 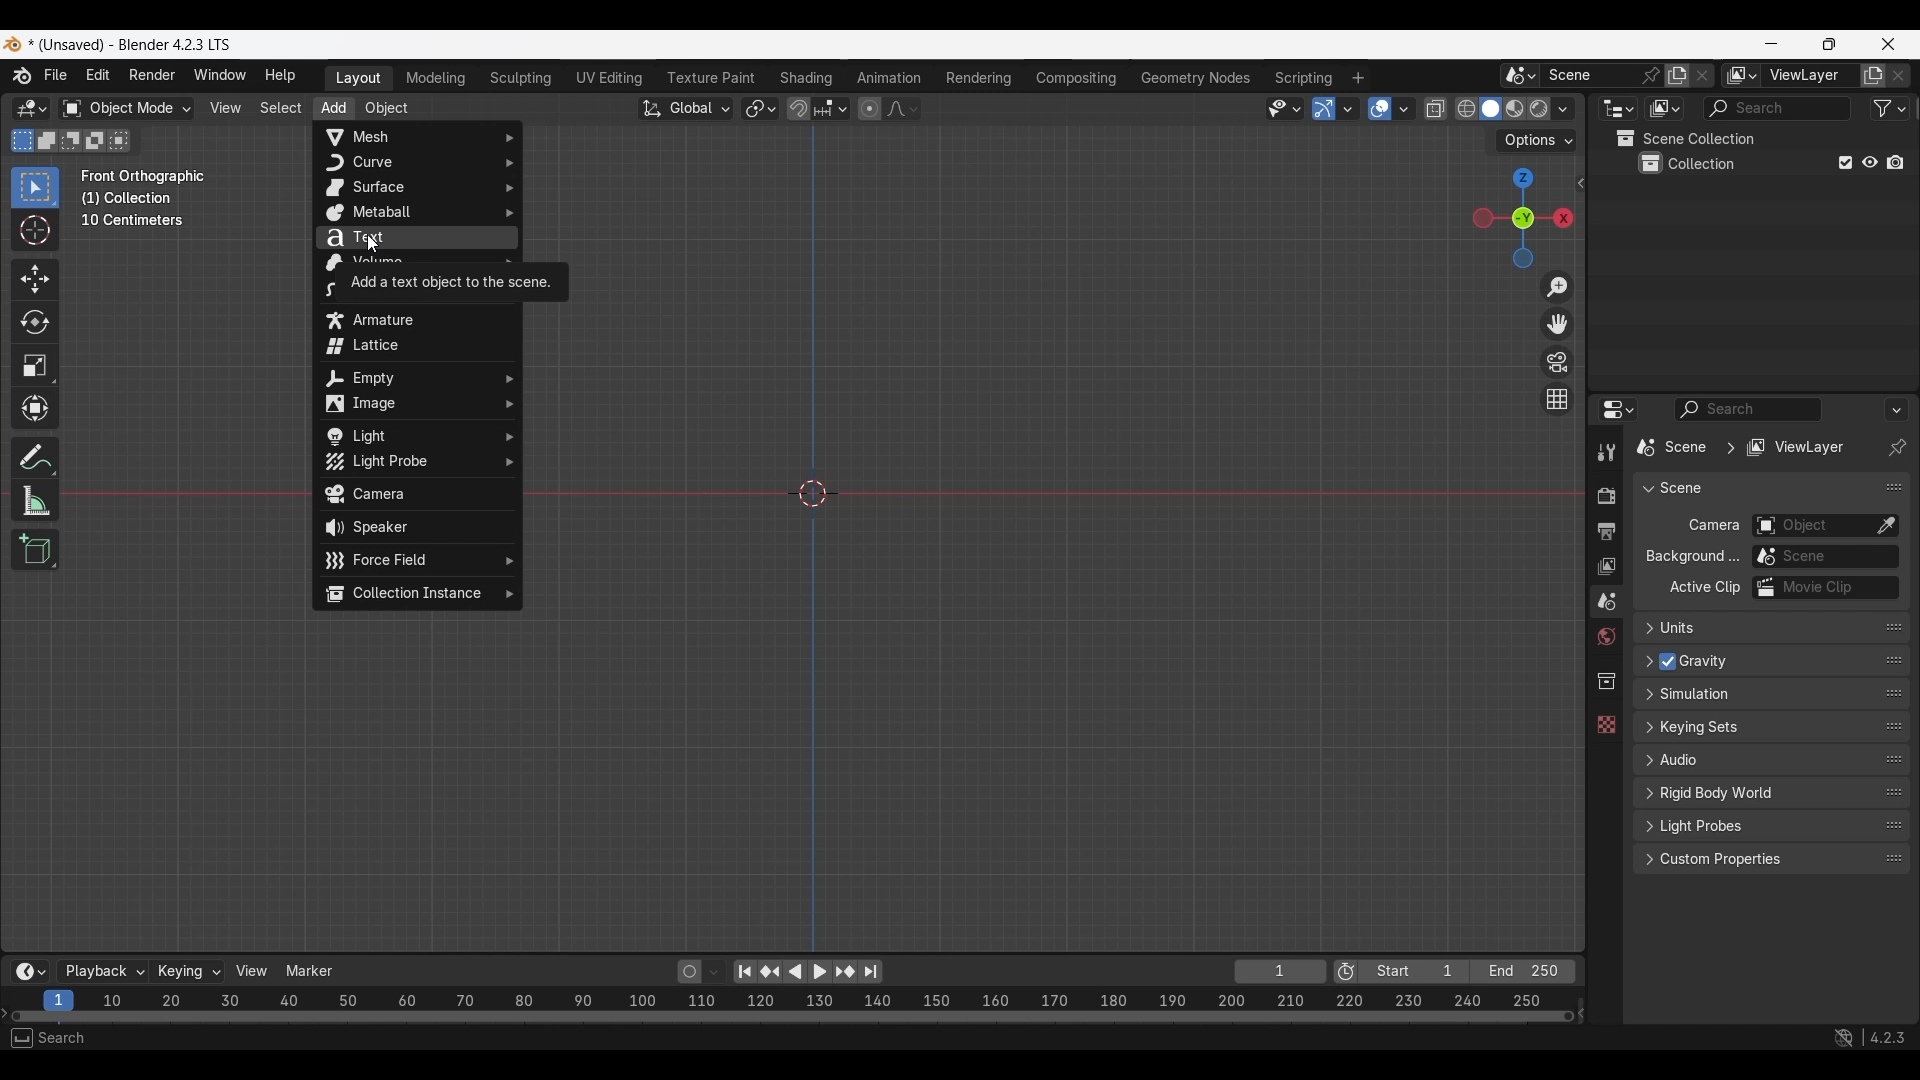 What do you see at coordinates (1888, 1037) in the screenshot?
I see `4.2.3` at bounding box center [1888, 1037].